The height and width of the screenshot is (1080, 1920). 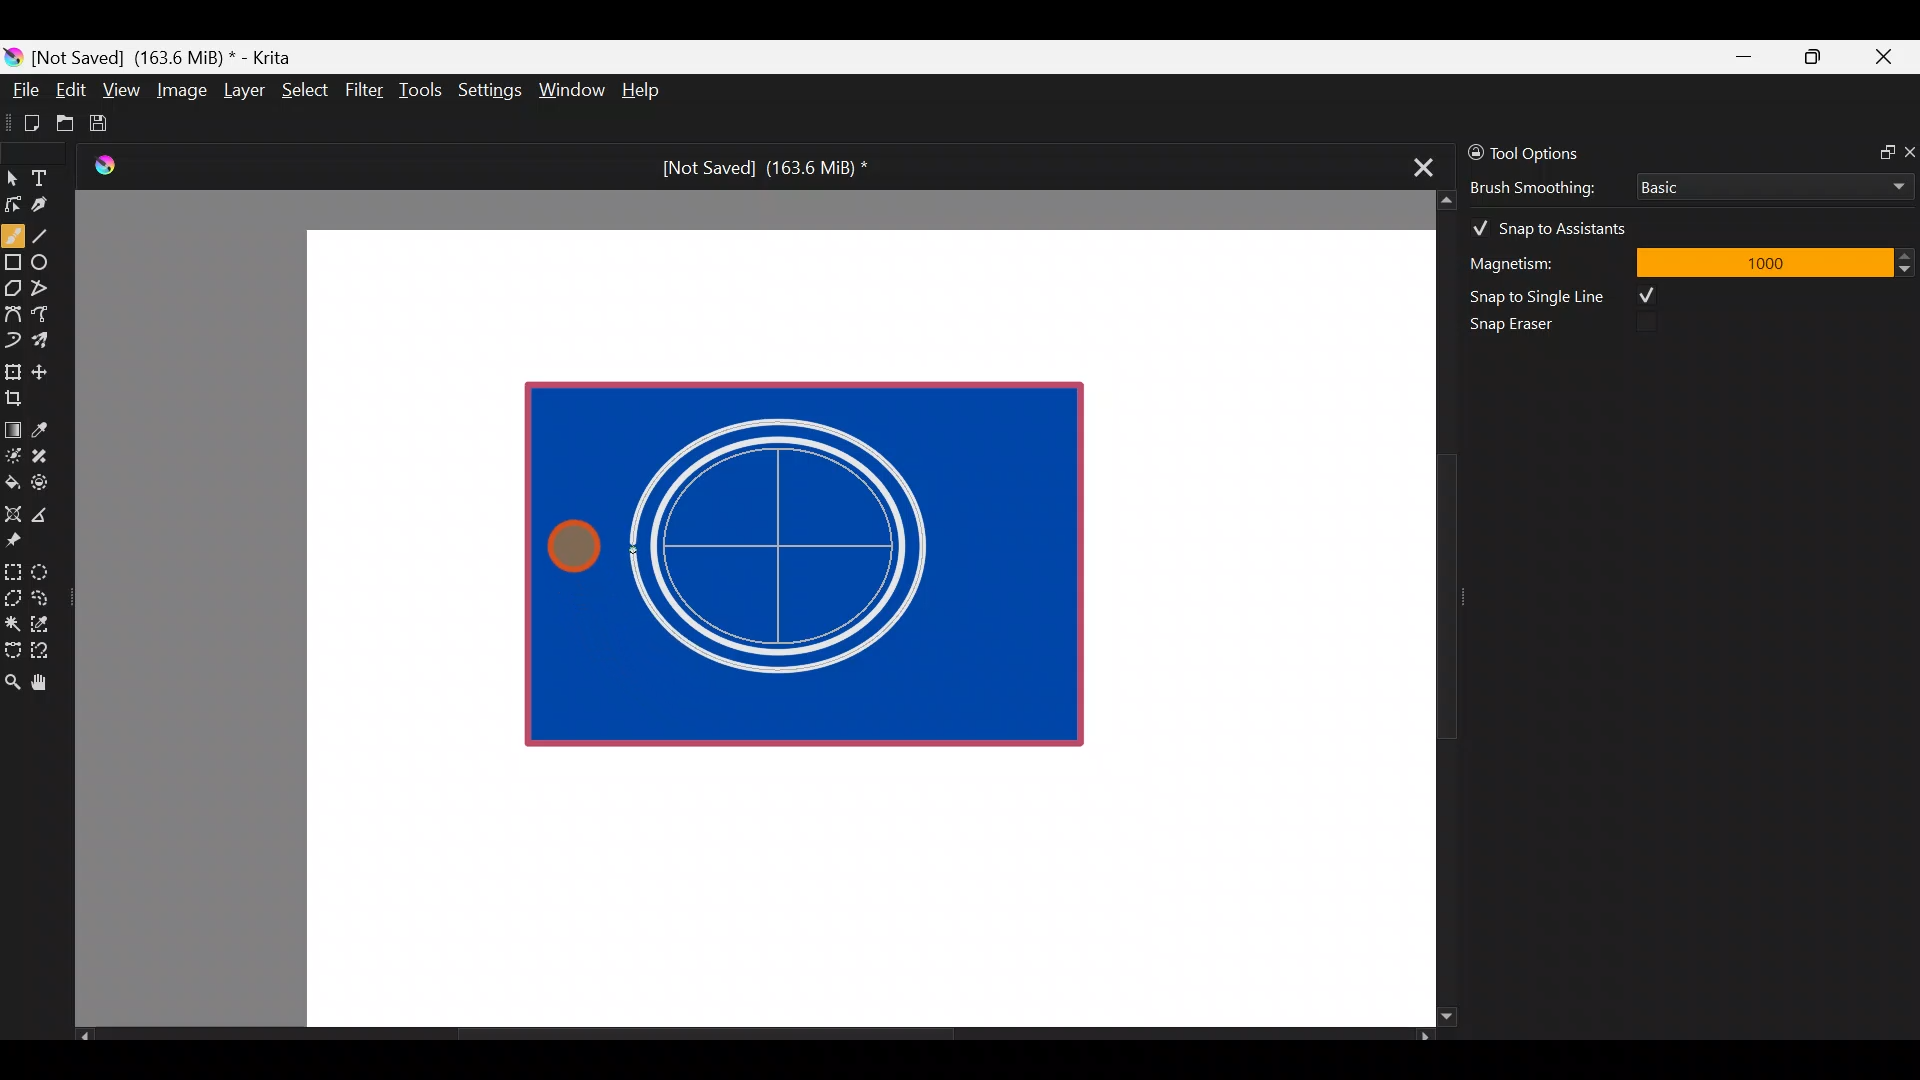 What do you see at coordinates (50, 316) in the screenshot?
I see `Freehand path tool` at bounding box center [50, 316].